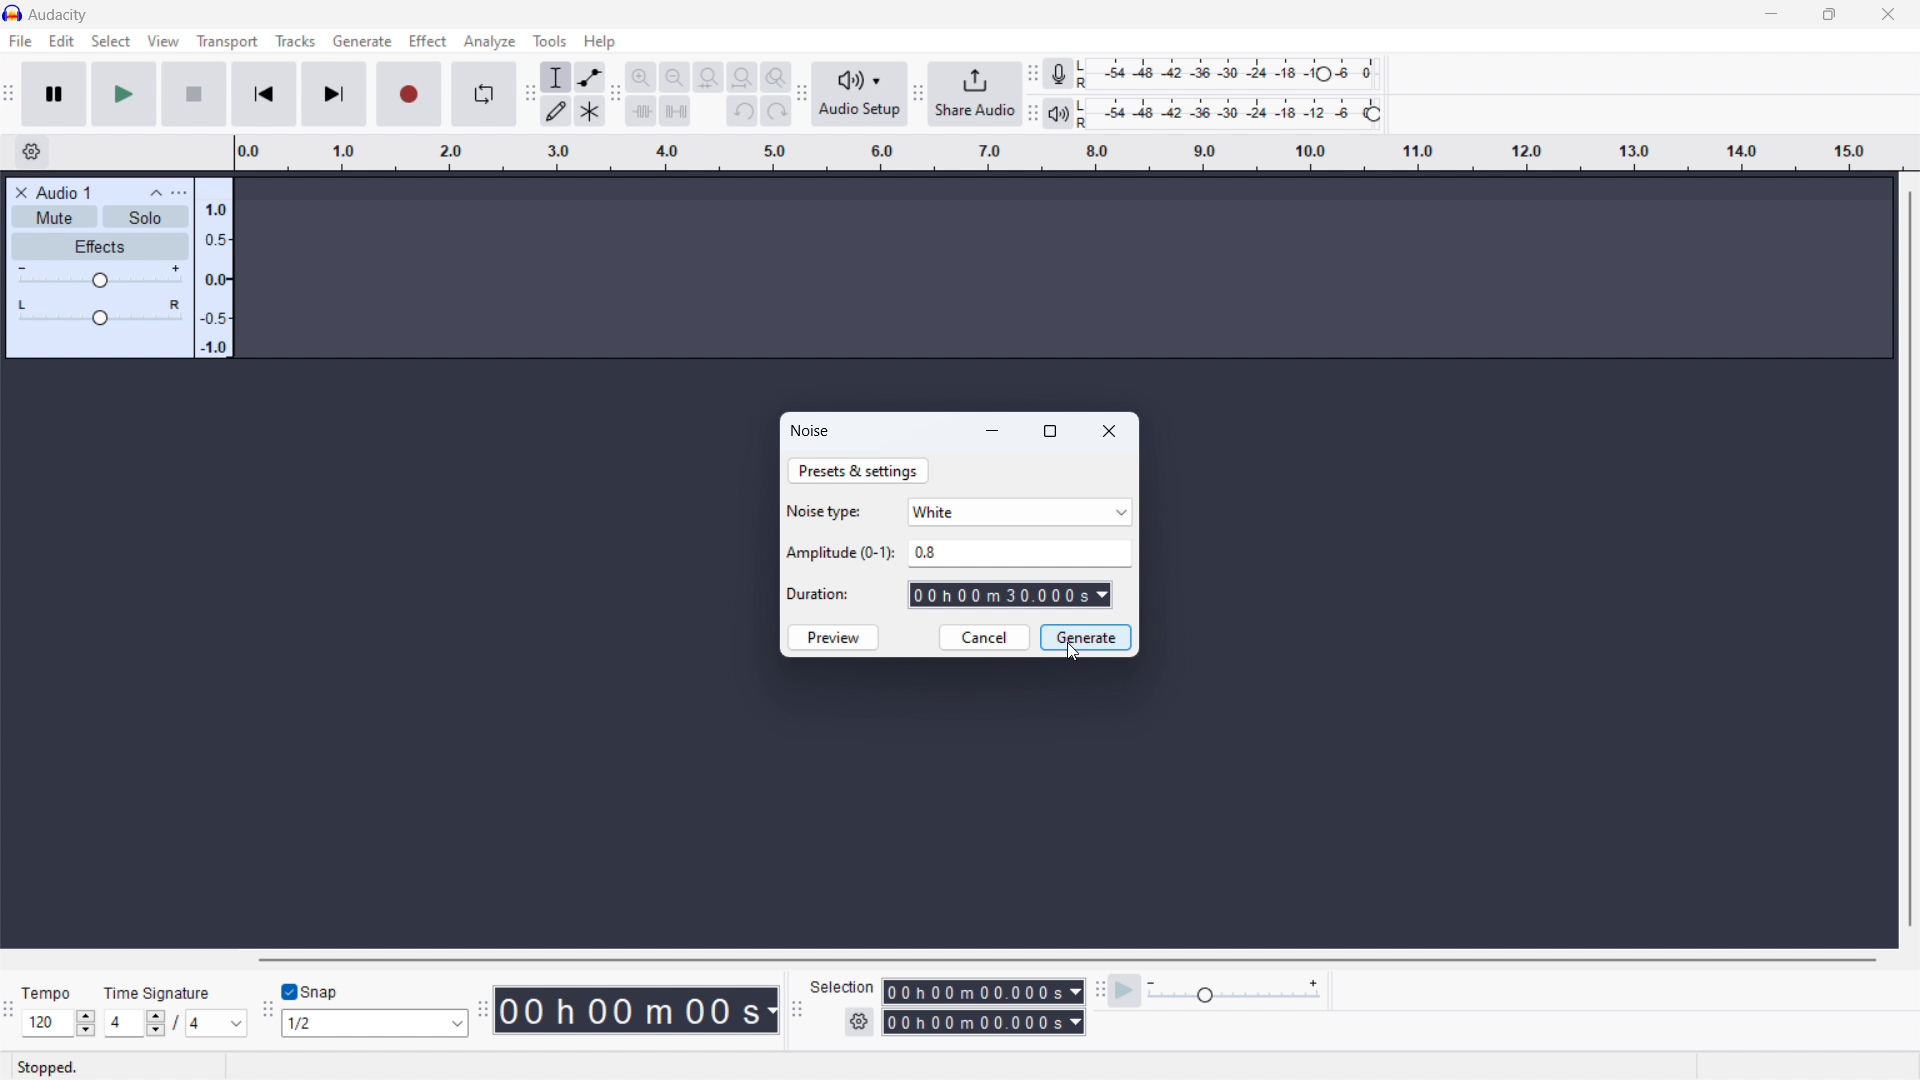  I want to click on snapping toolbar, so click(267, 1008).